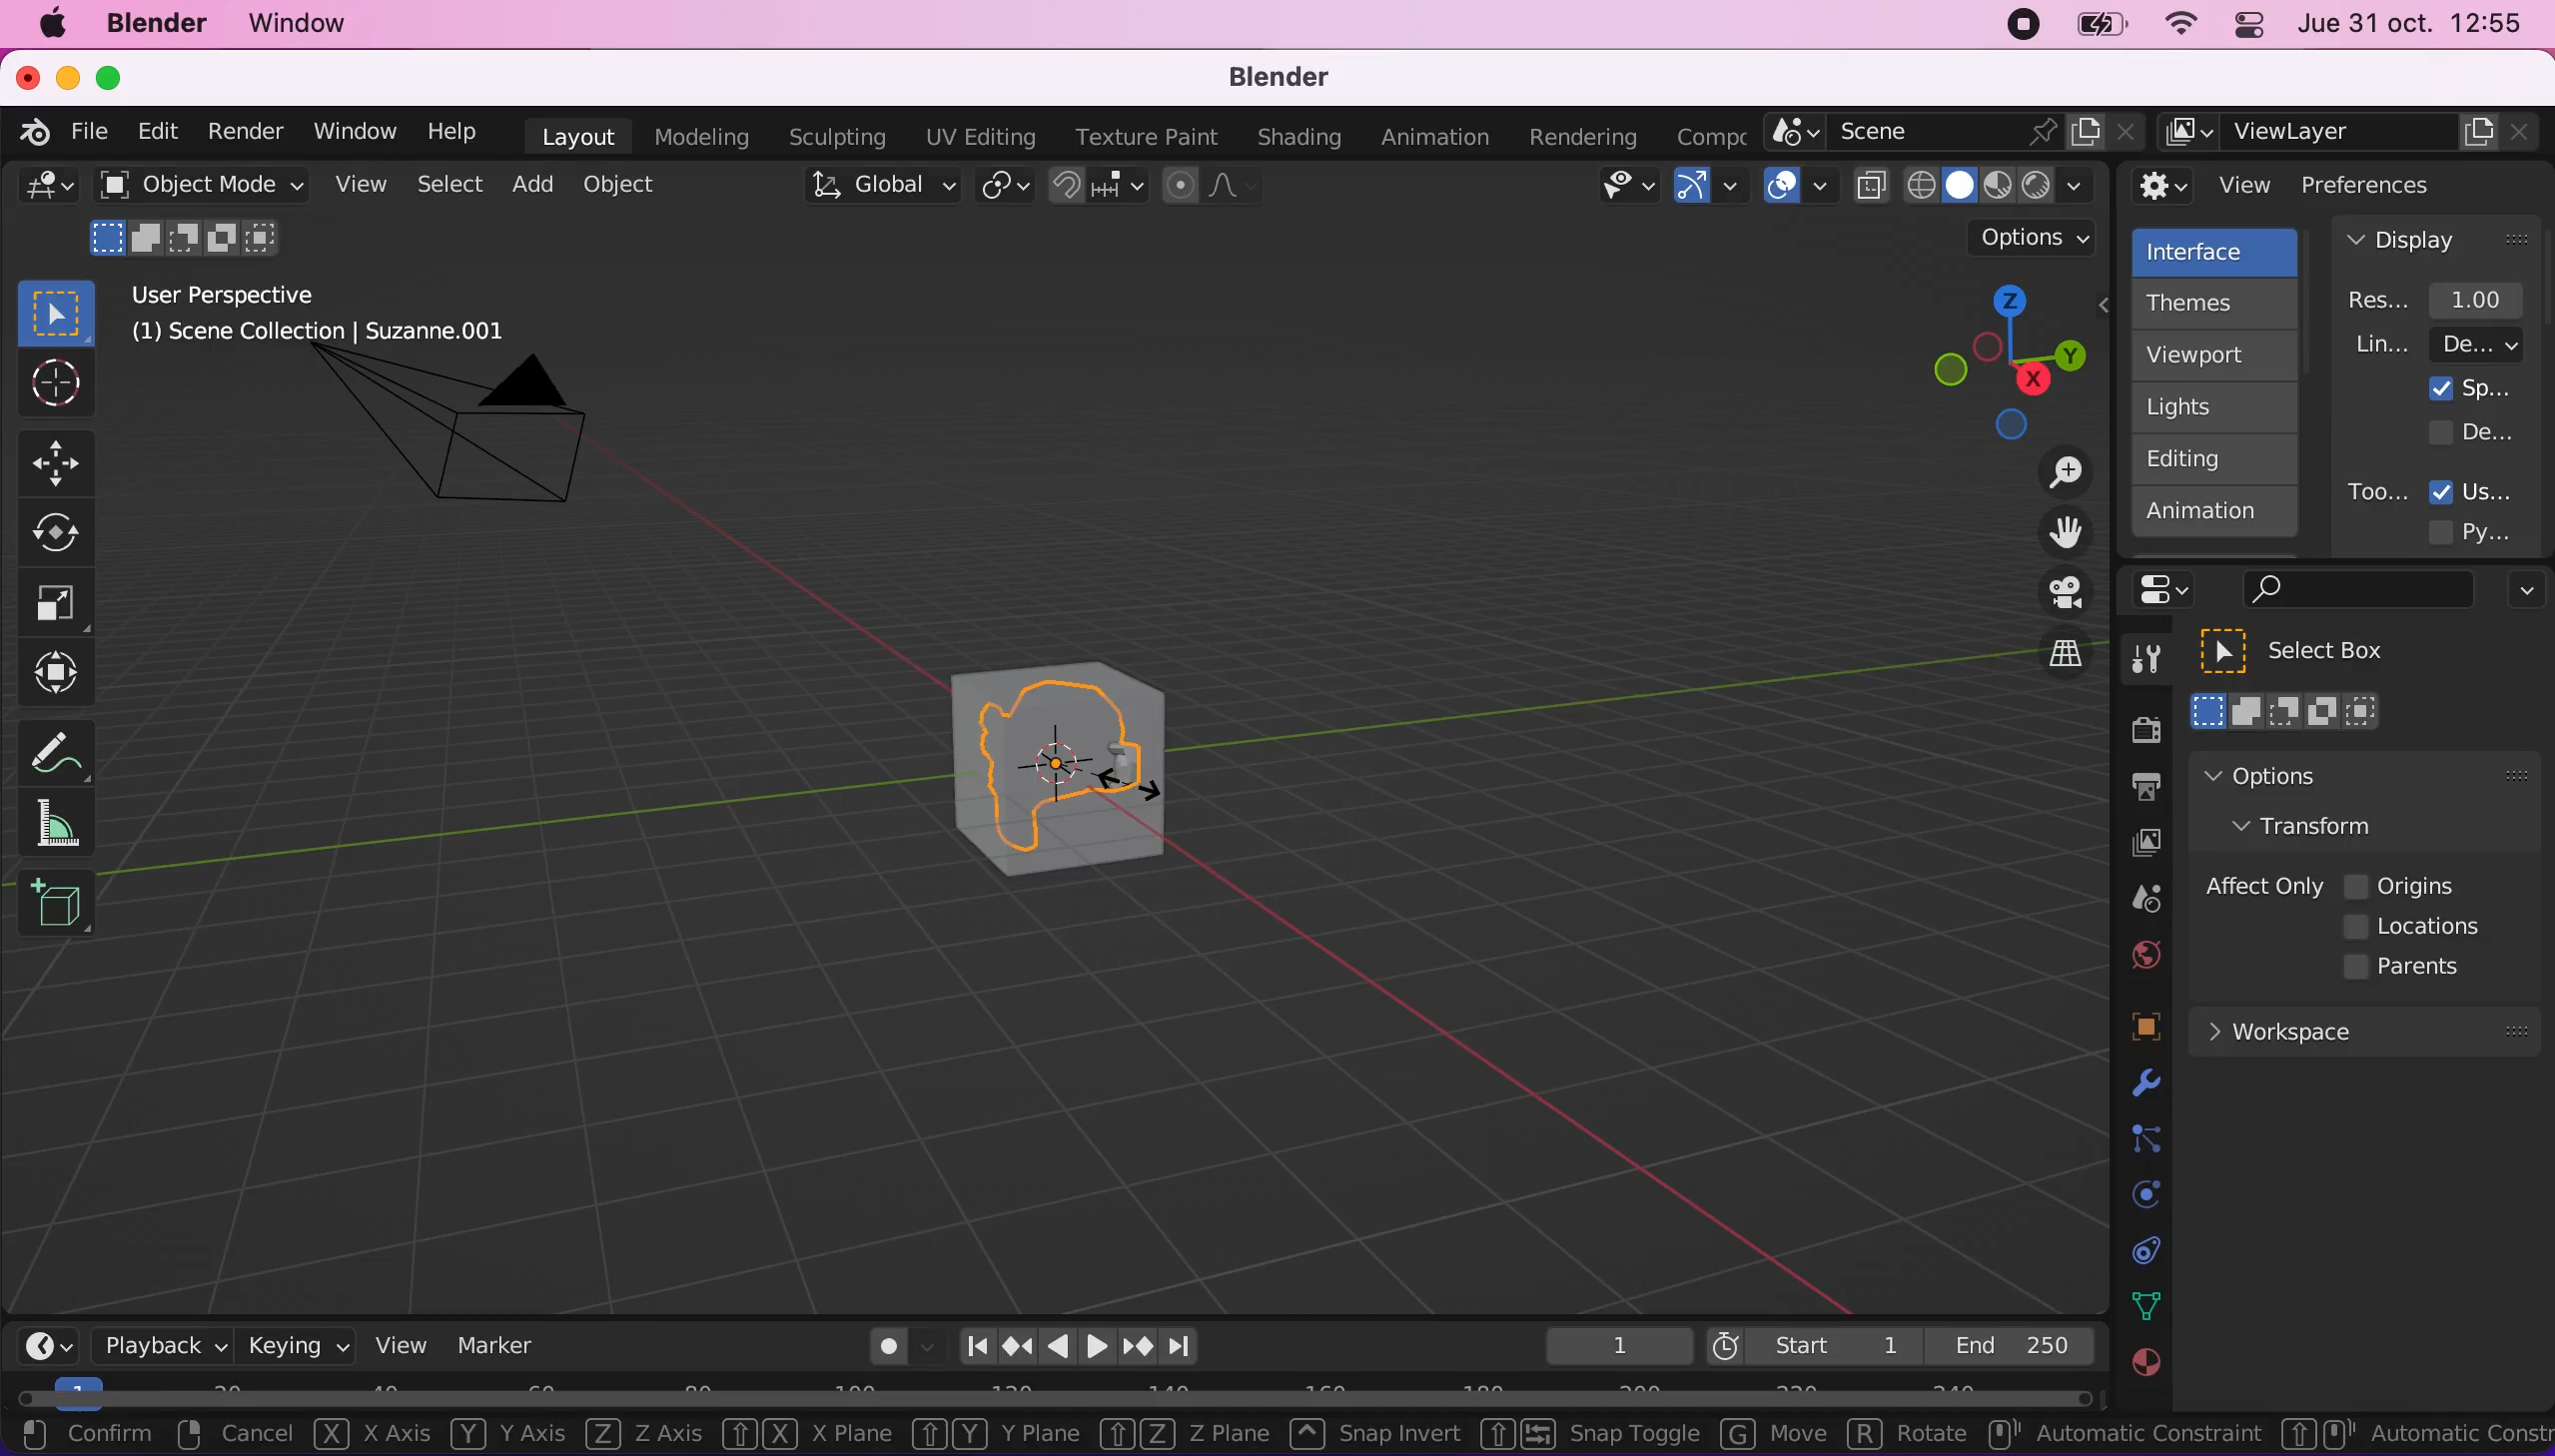  I want to click on texture, so click(2143, 1373).